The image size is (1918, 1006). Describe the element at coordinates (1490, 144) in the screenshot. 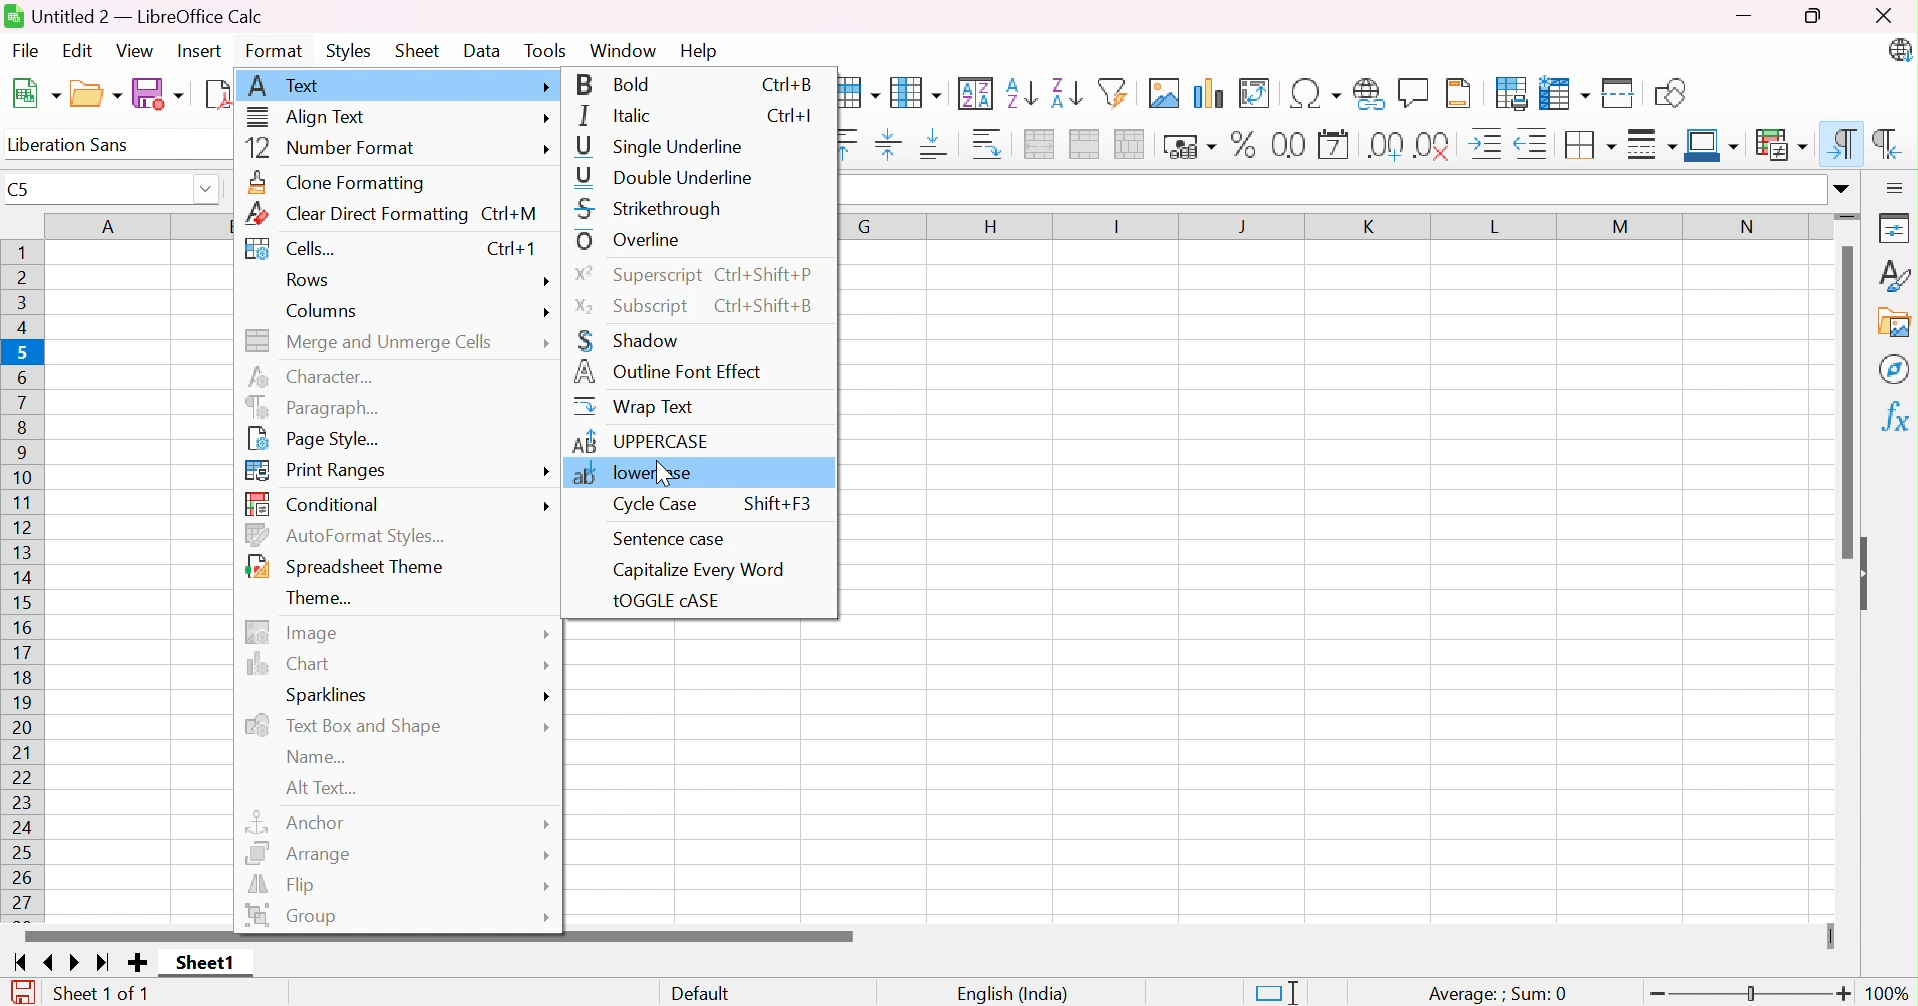

I see `Increase Indent` at that location.